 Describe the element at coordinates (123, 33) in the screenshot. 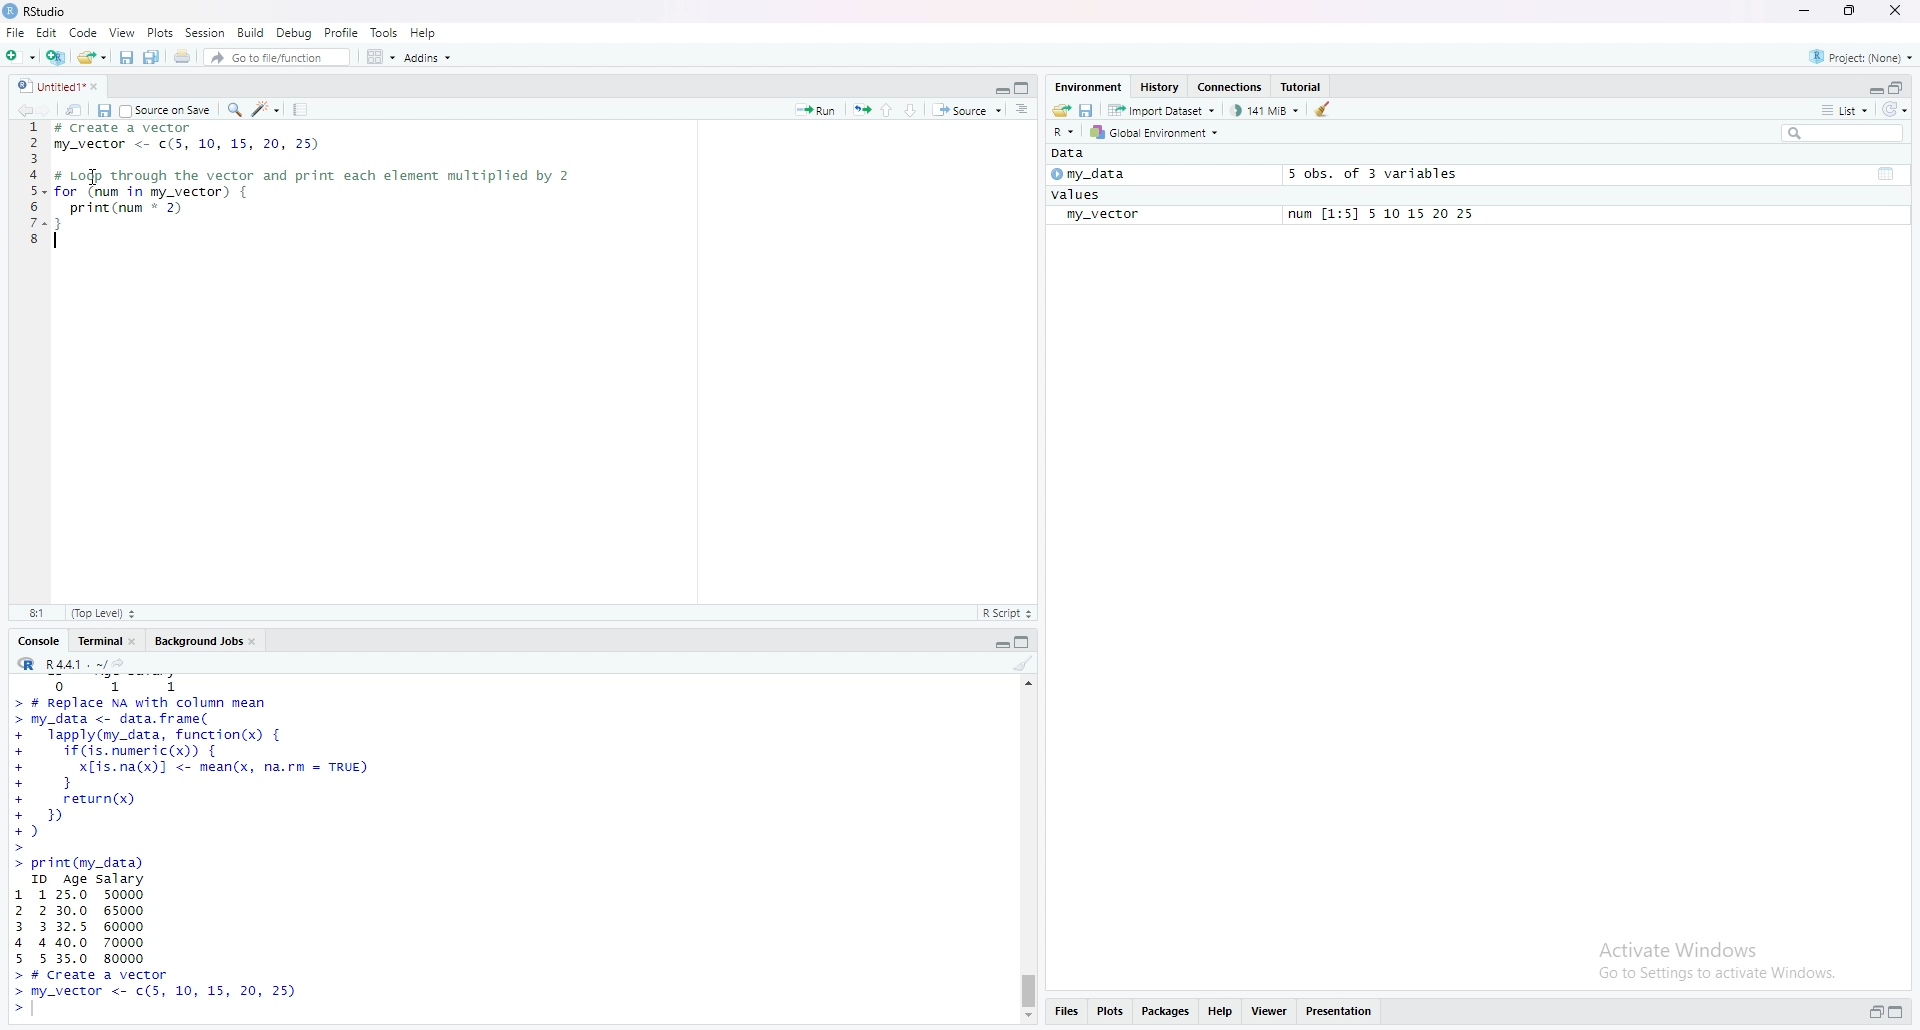

I see `view` at that location.